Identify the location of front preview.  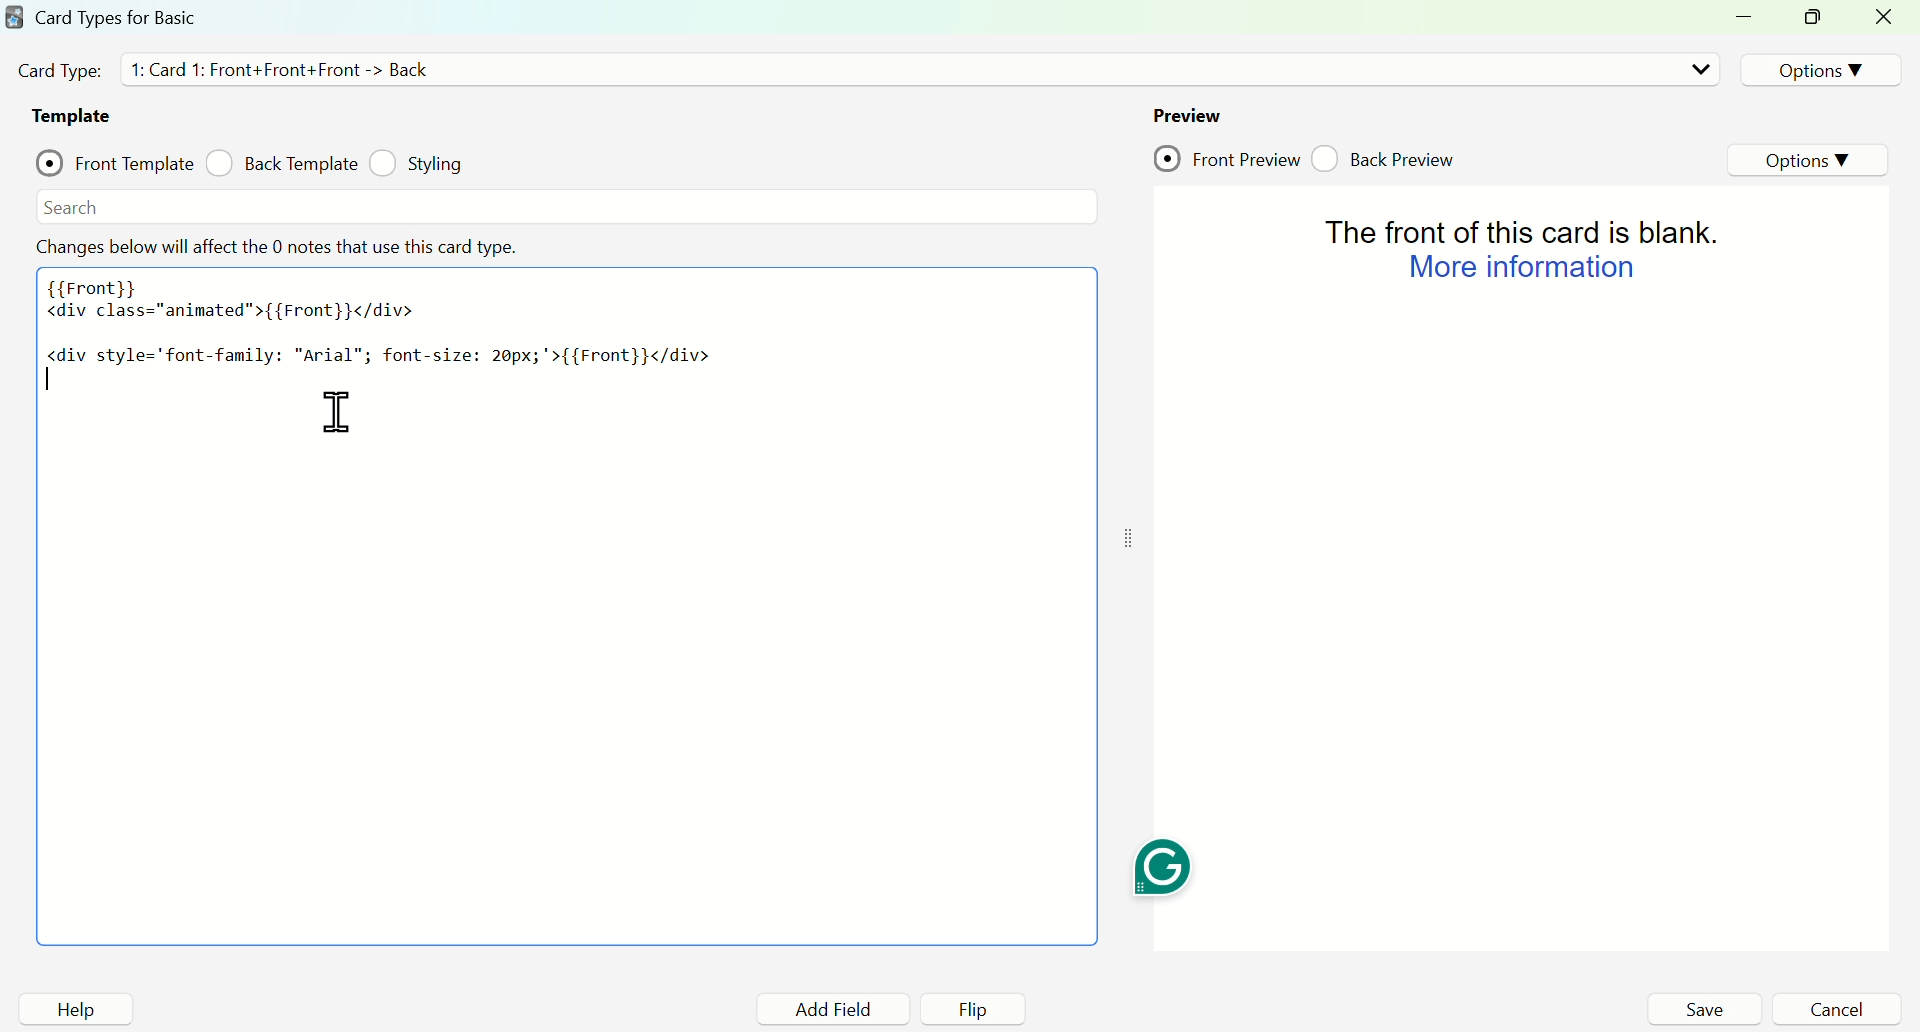
(1227, 160).